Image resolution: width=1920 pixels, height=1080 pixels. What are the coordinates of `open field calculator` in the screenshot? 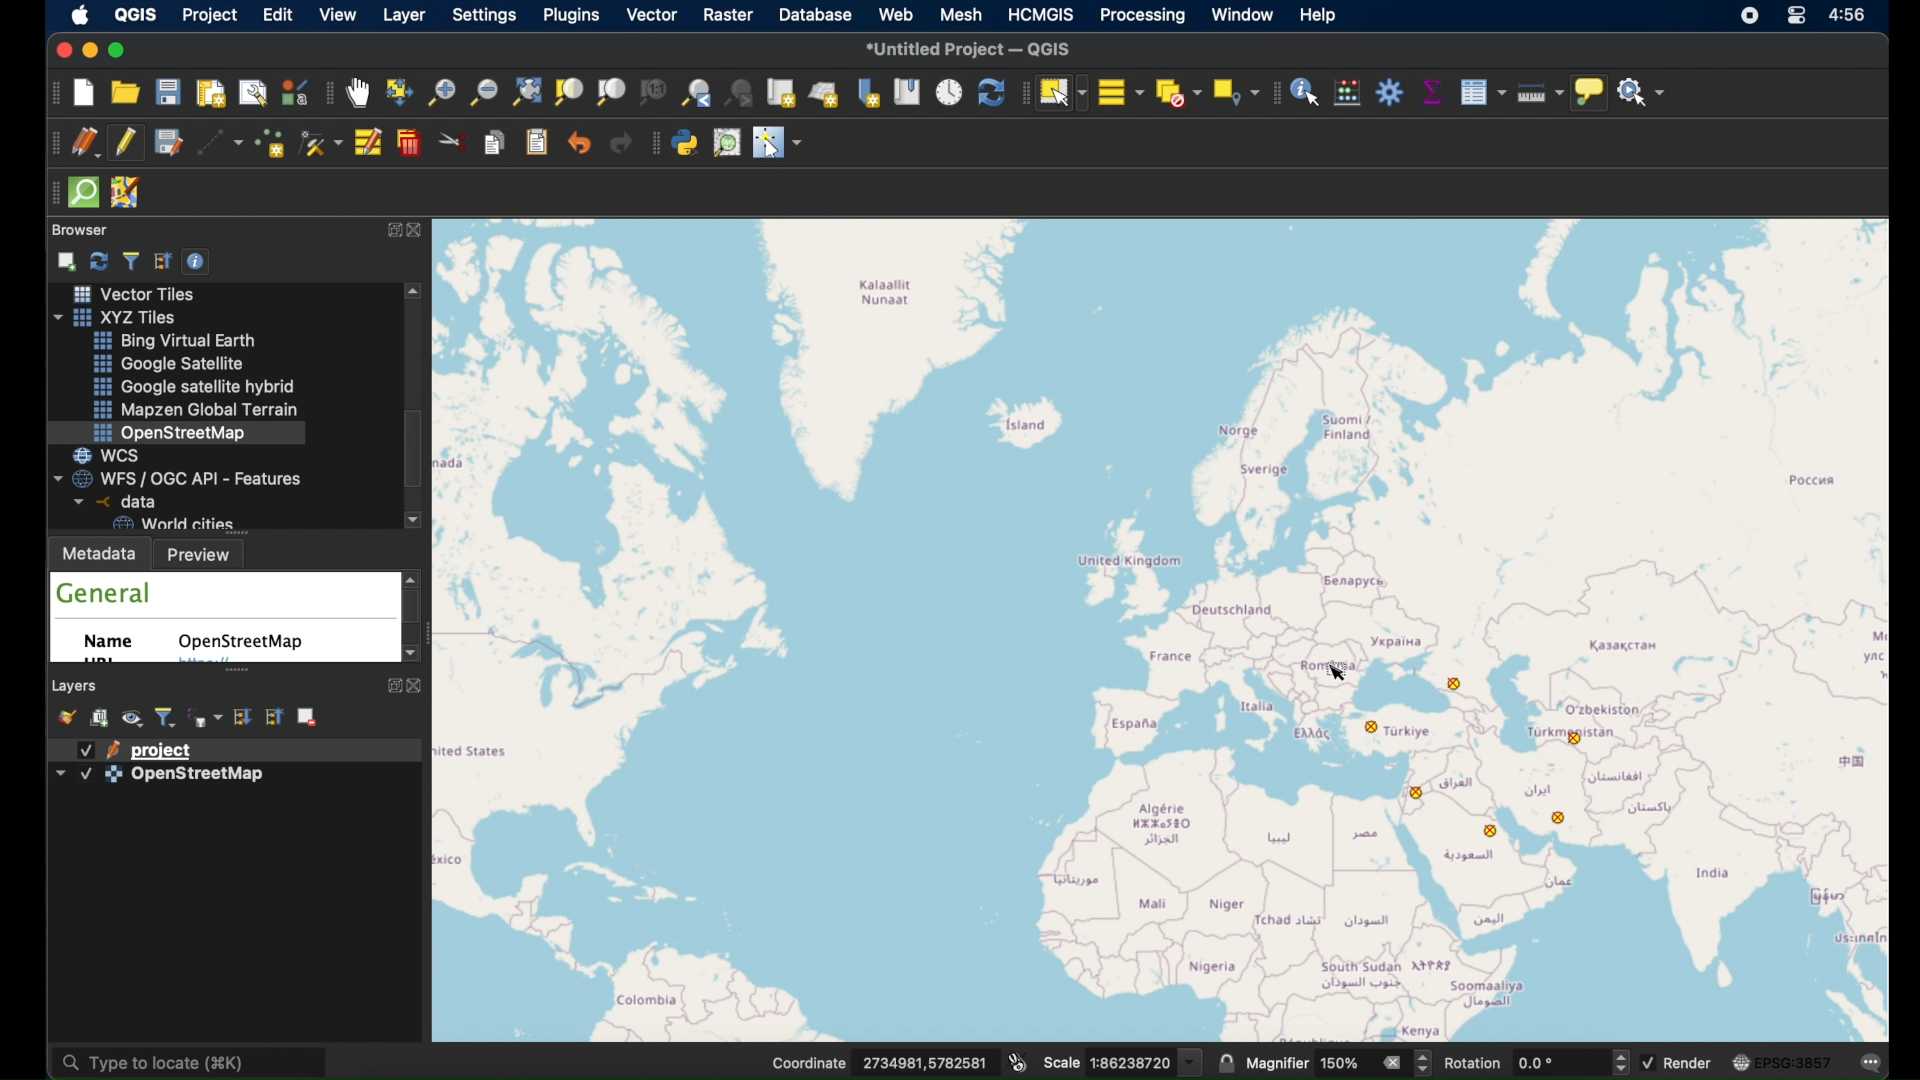 It's located at (1348, 92).